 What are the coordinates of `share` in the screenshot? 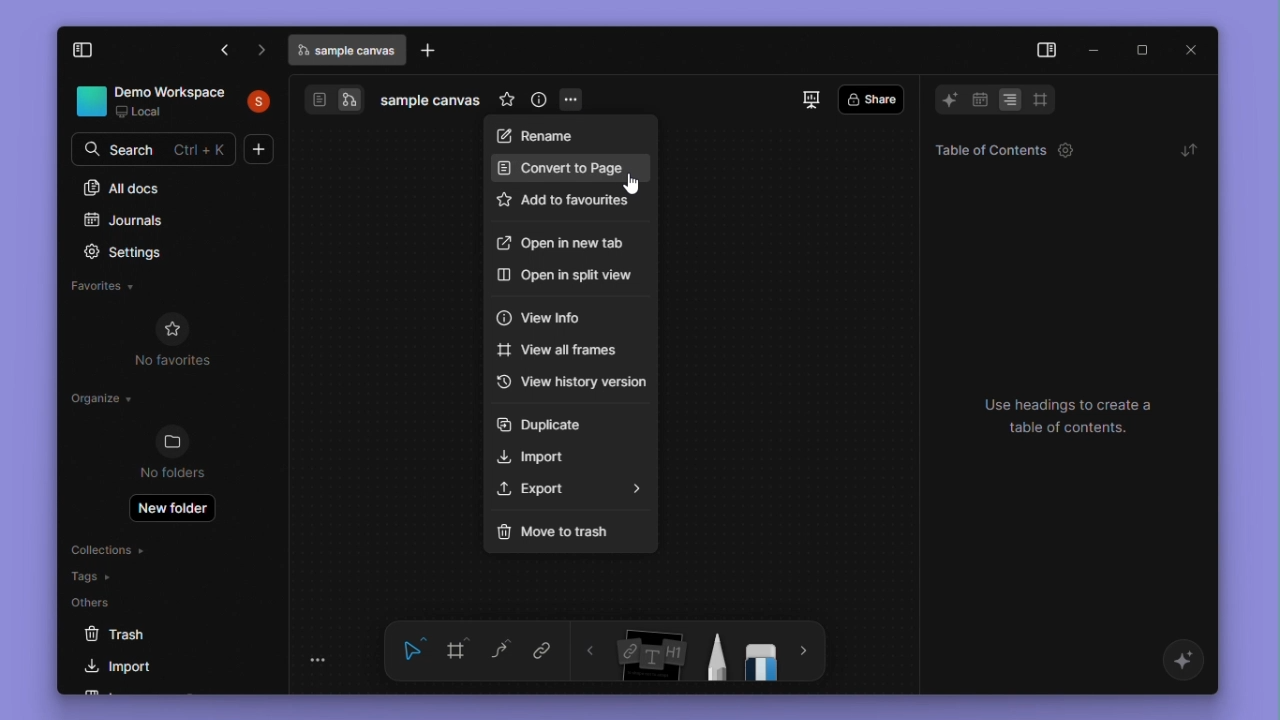 It's located at (870, 100).